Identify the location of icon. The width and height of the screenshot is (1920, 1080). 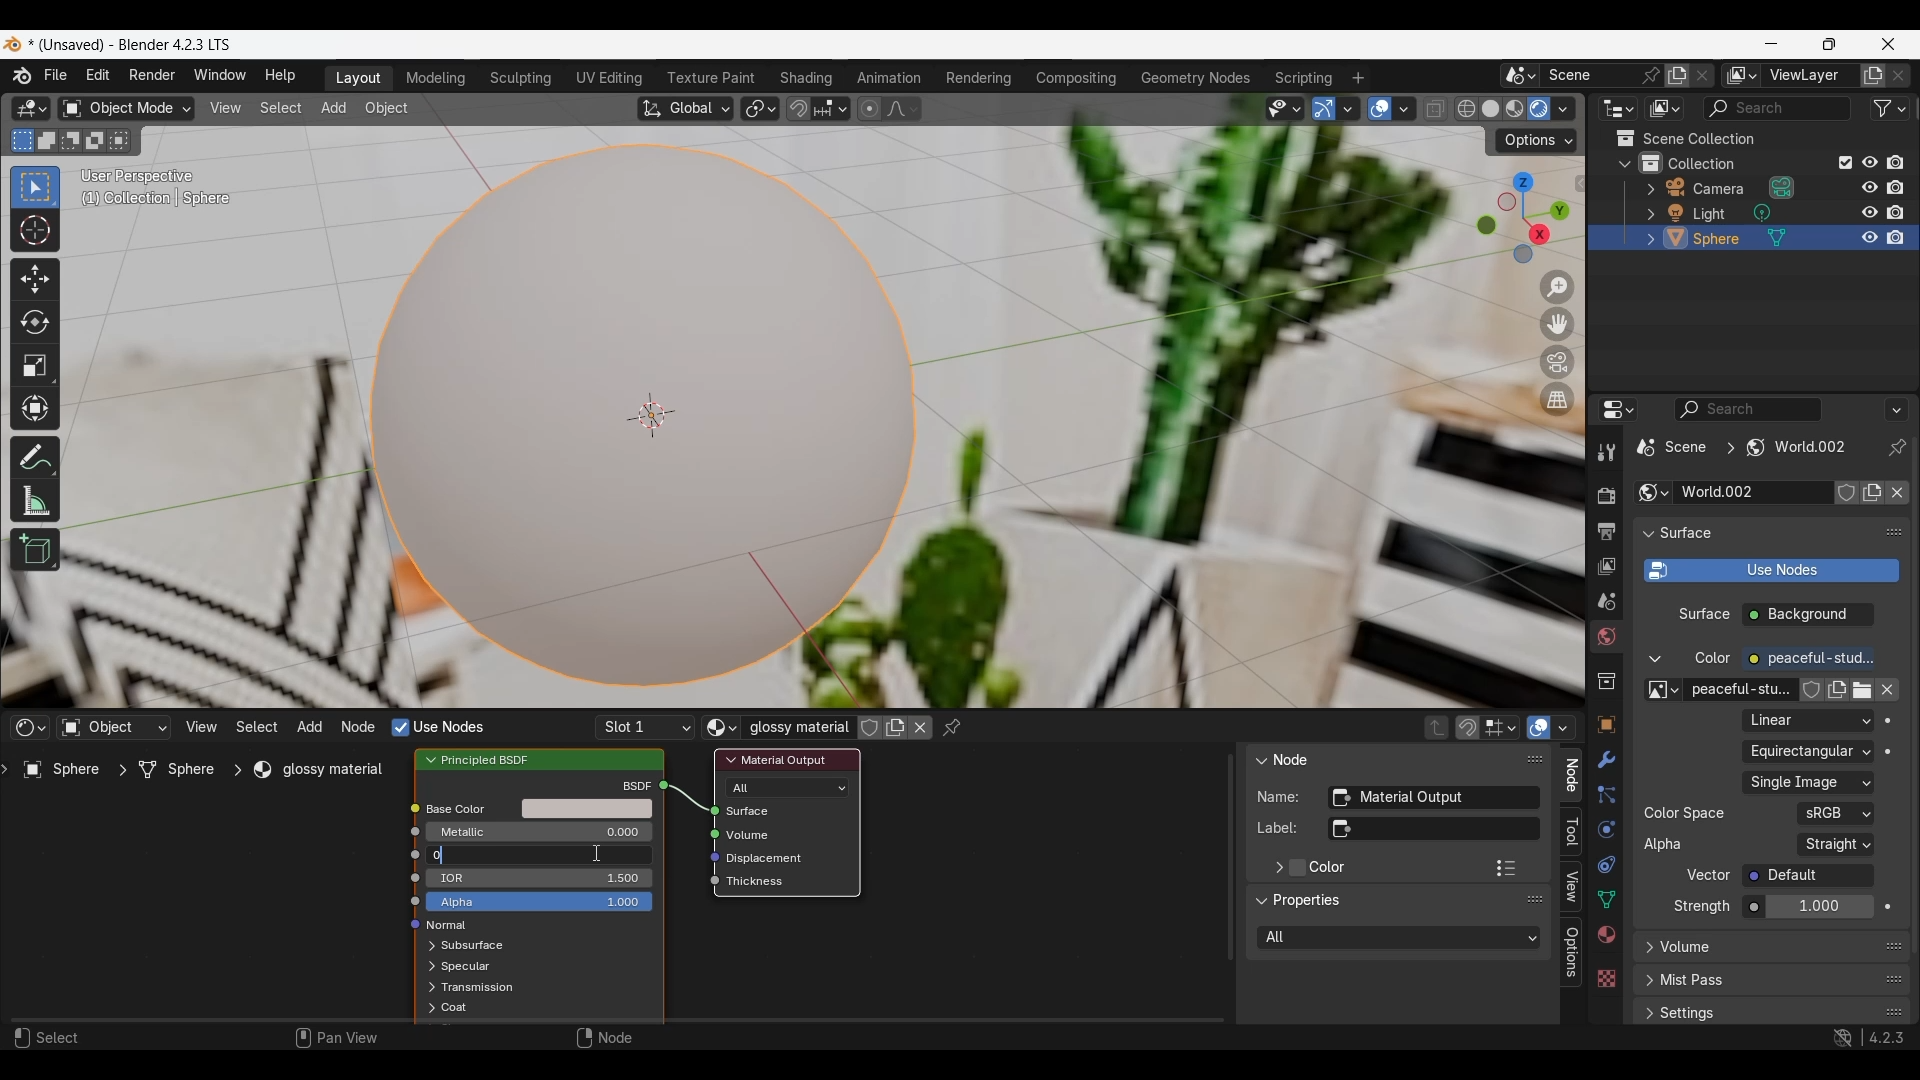
(706, 884).